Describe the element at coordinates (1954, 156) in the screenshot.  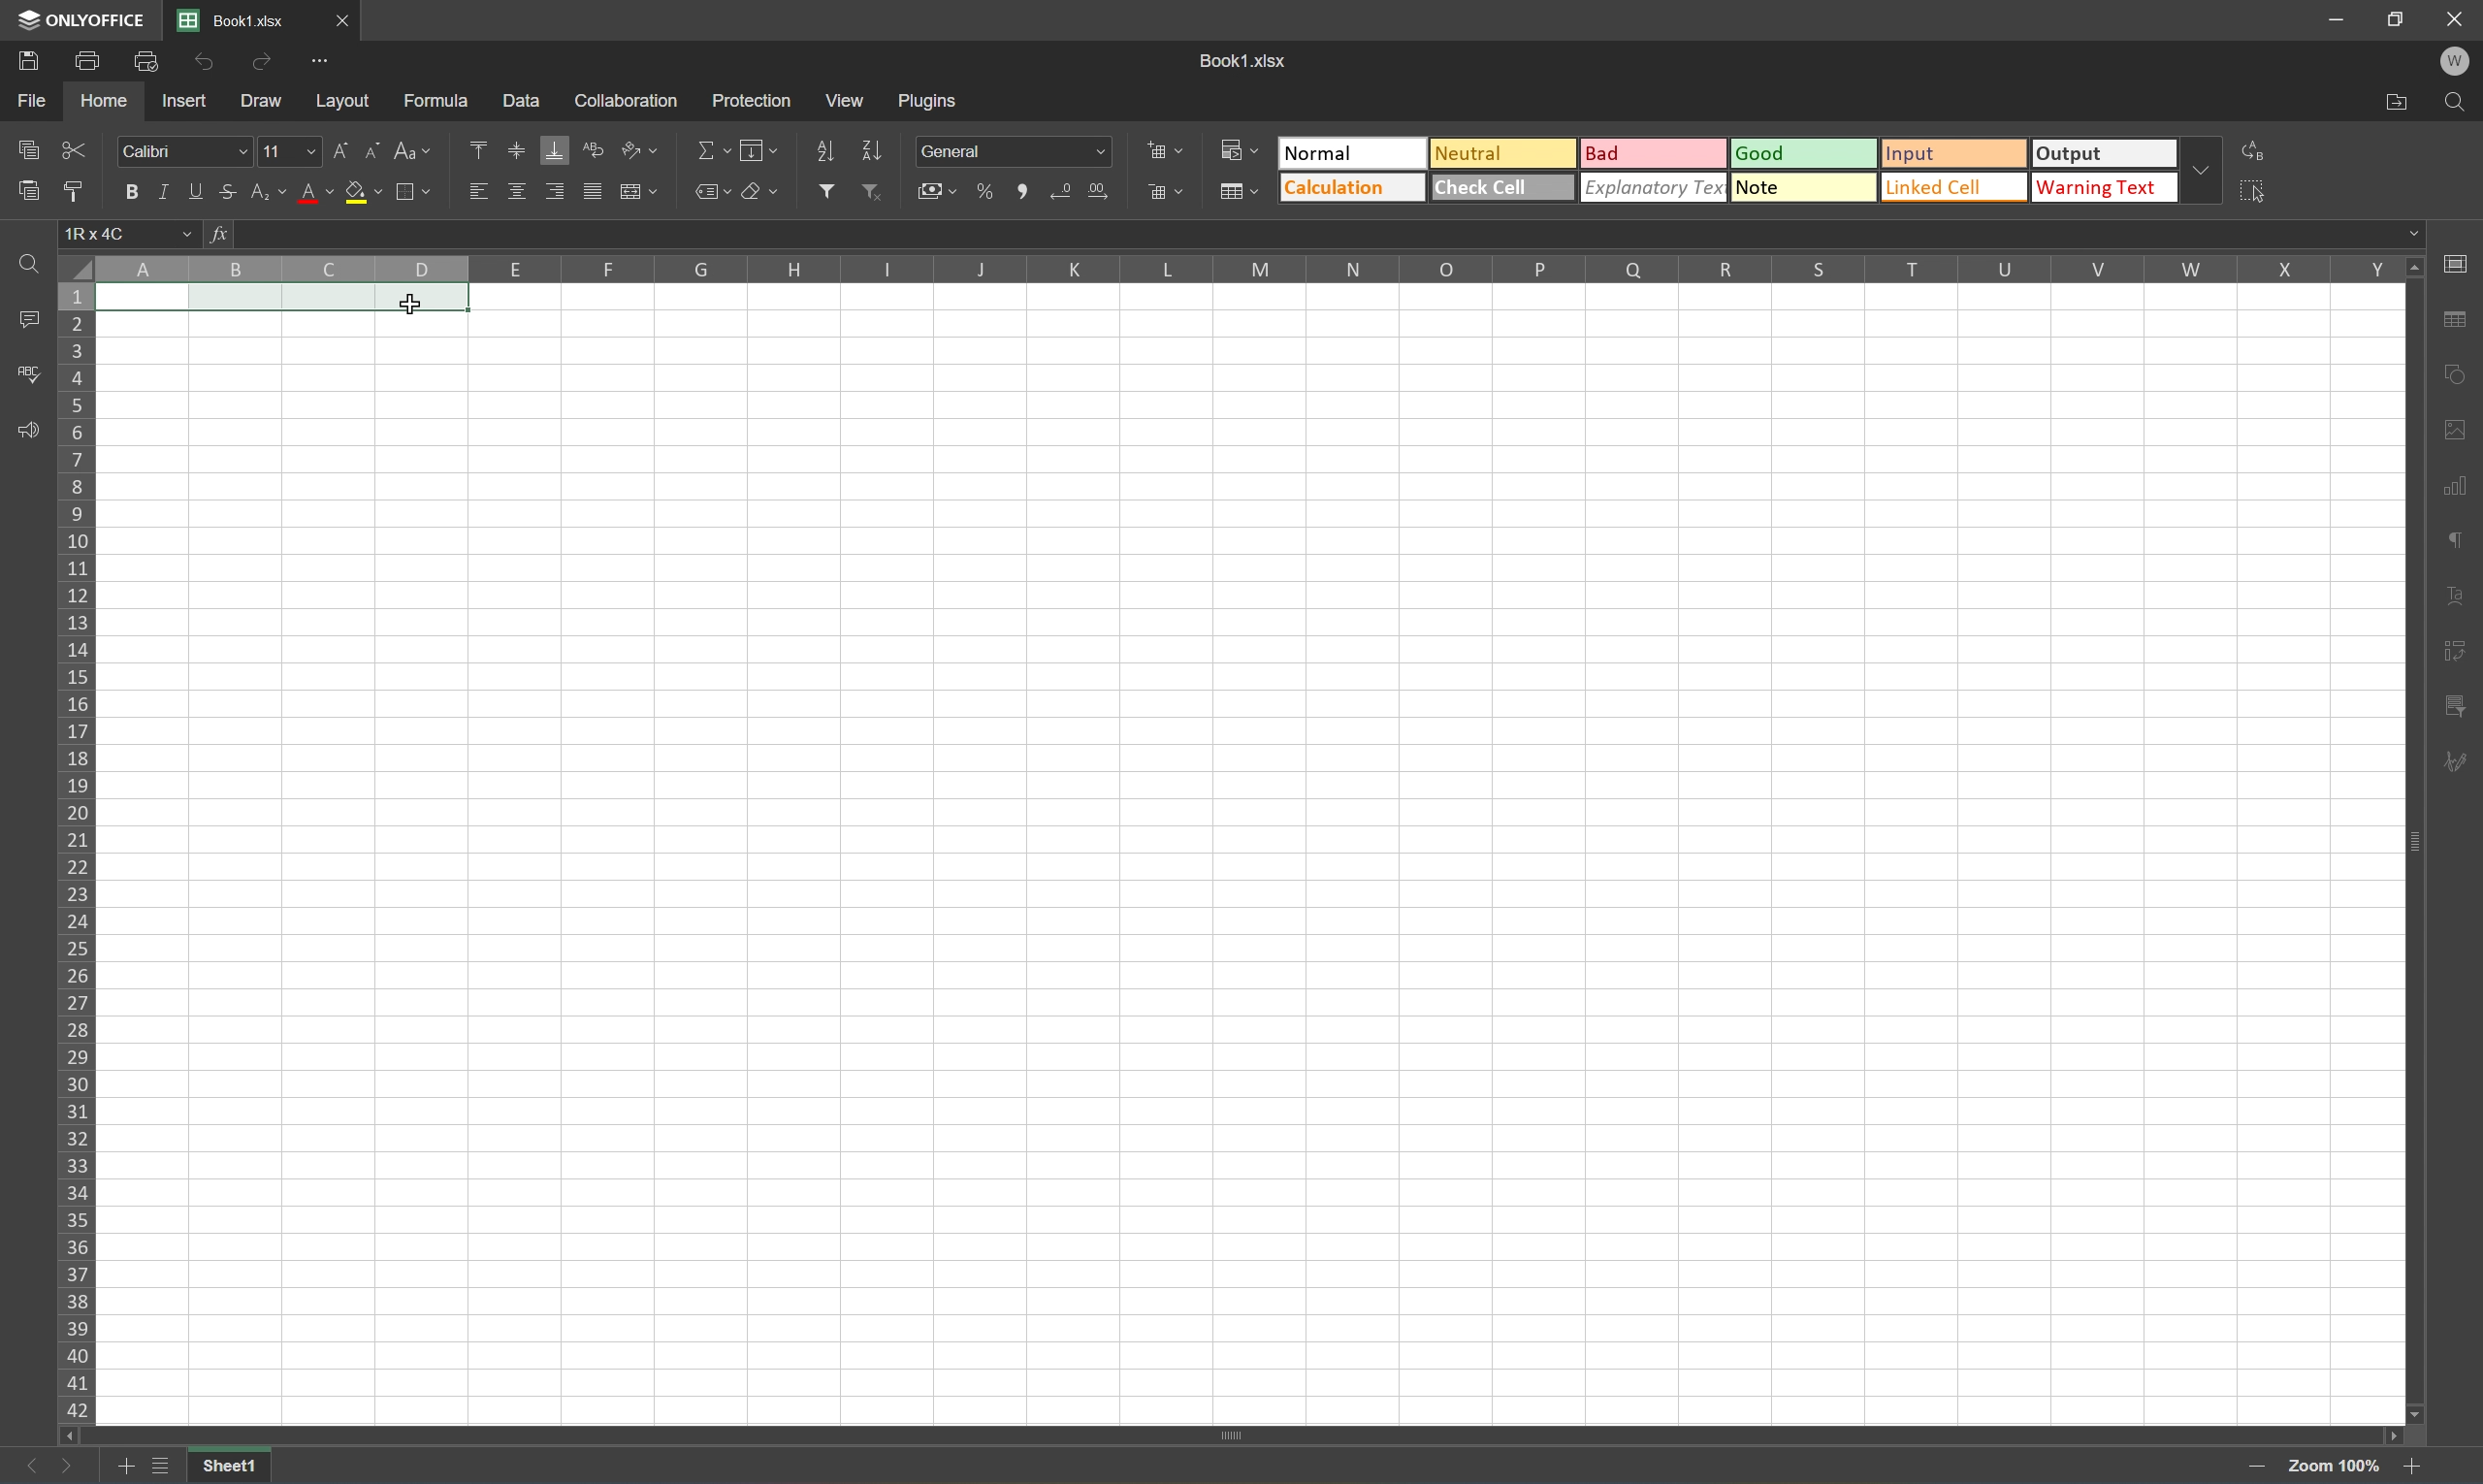
I see `Input` at that location.